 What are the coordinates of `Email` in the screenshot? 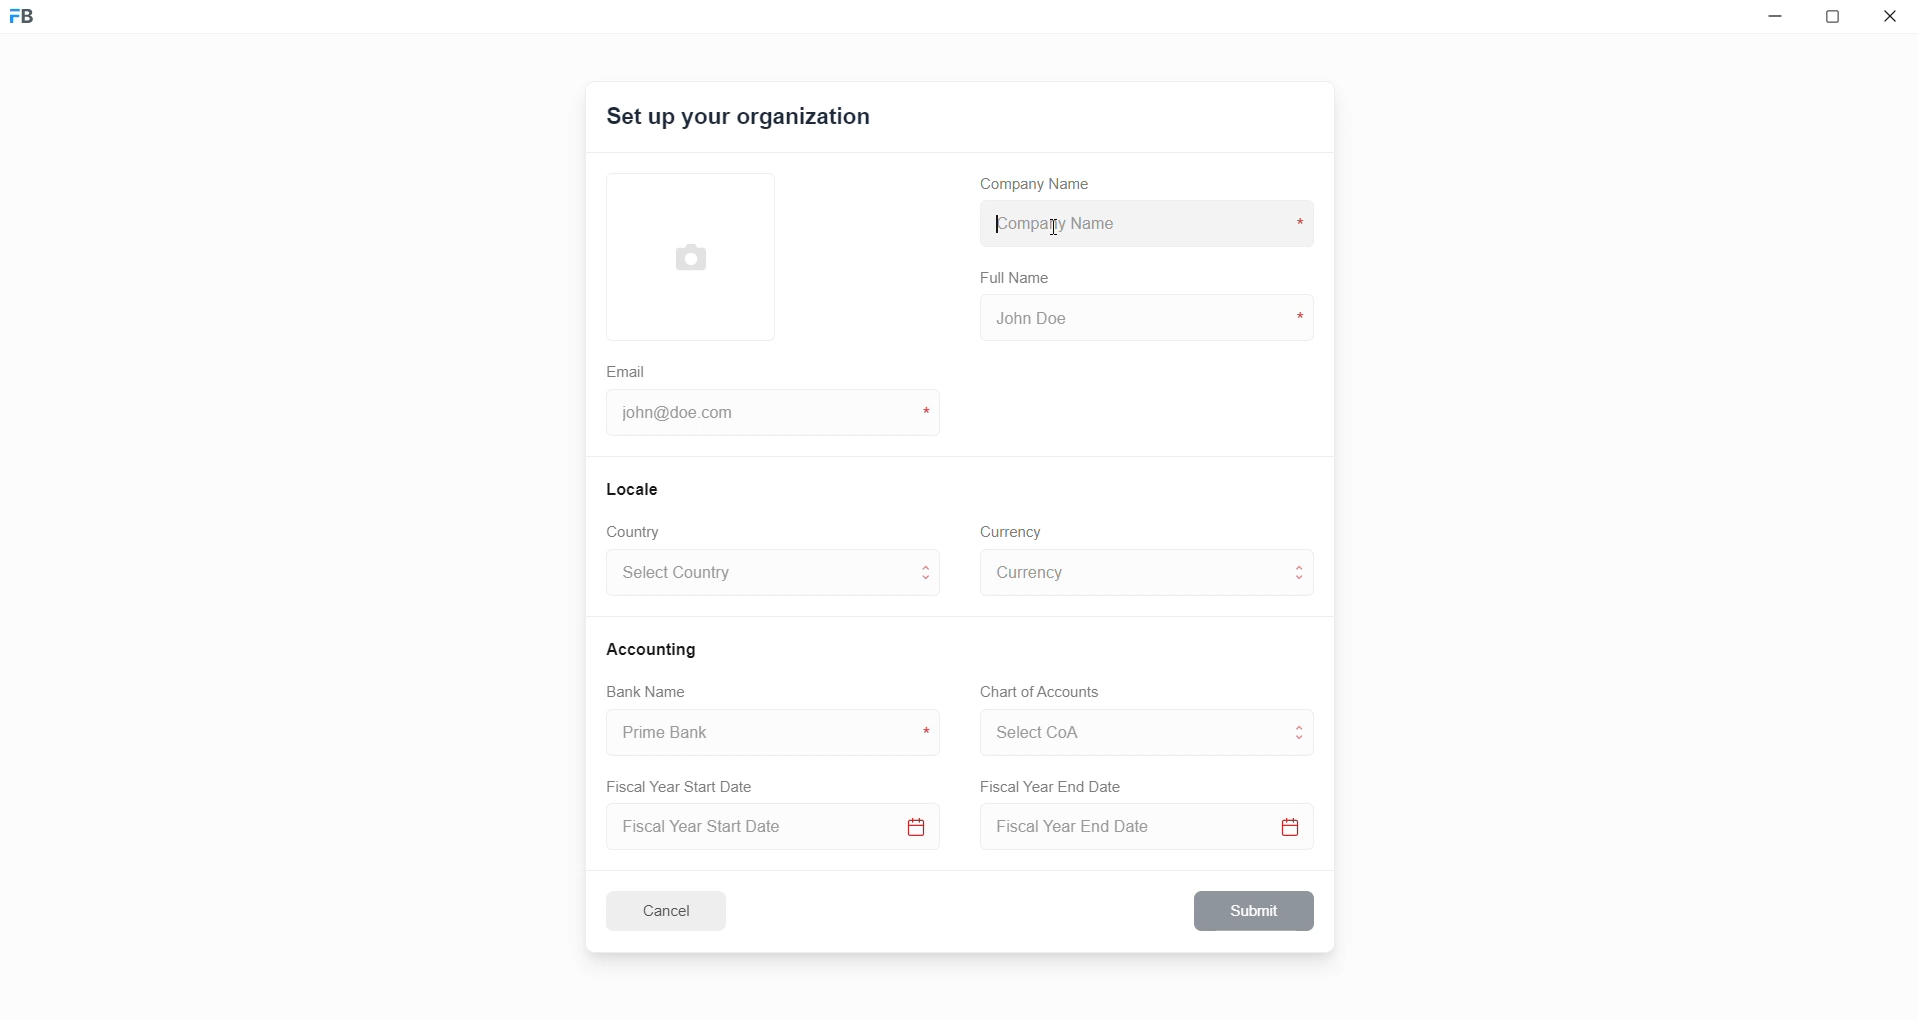 It's located at (629, 369).